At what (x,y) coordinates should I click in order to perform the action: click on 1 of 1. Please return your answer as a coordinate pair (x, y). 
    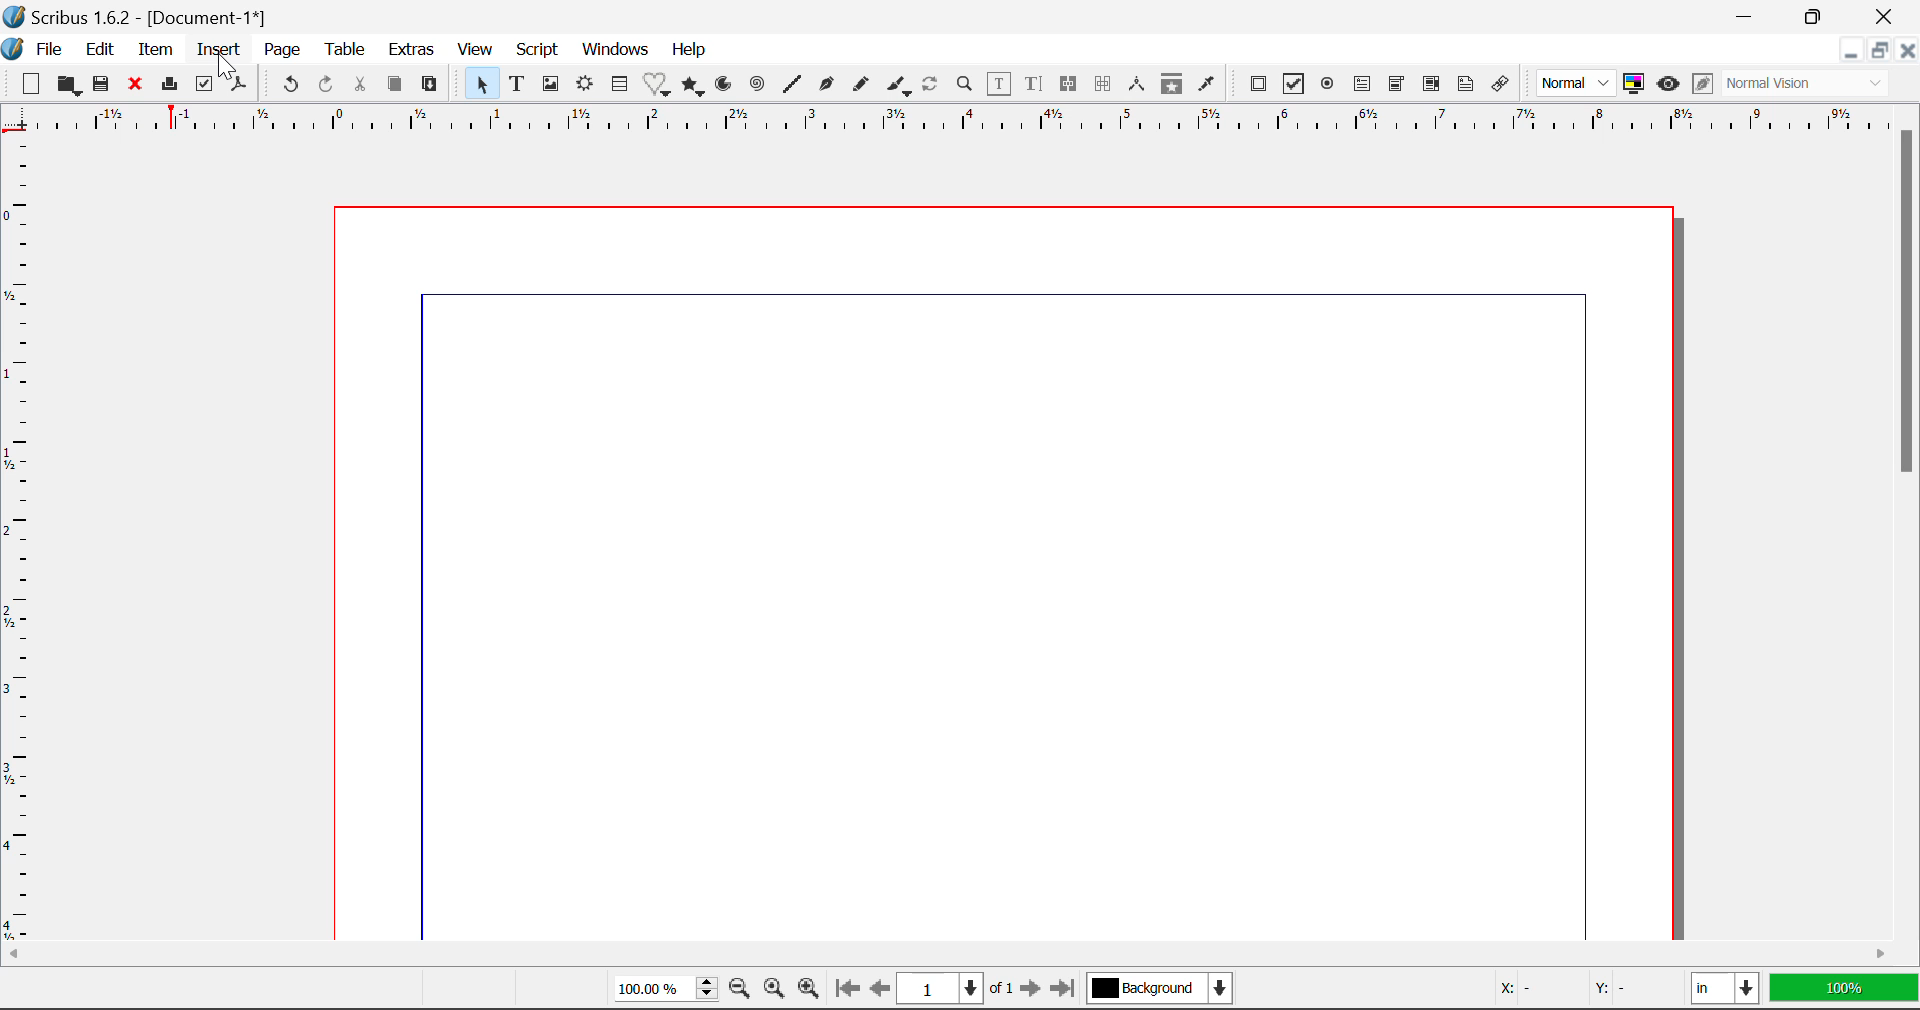
    Looking at the image, I should click on (956, 988).